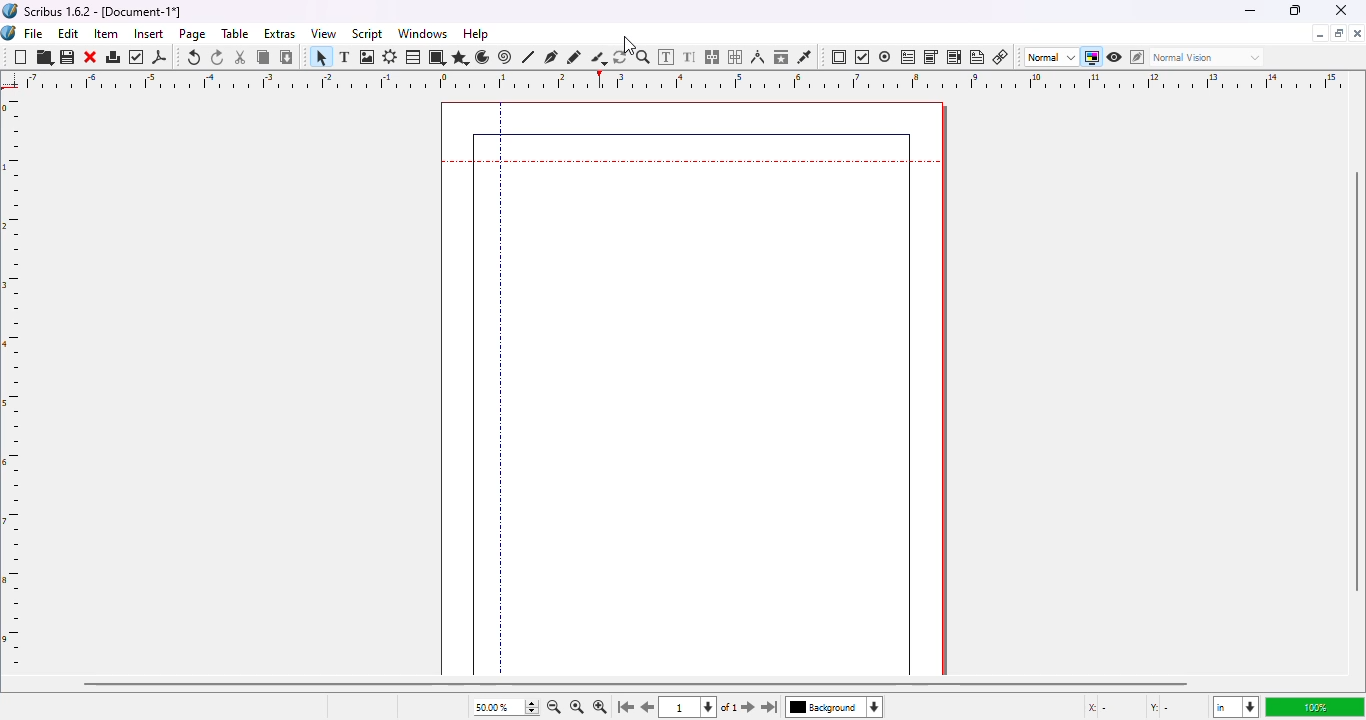  I want to click on undo, so click(194, 57).